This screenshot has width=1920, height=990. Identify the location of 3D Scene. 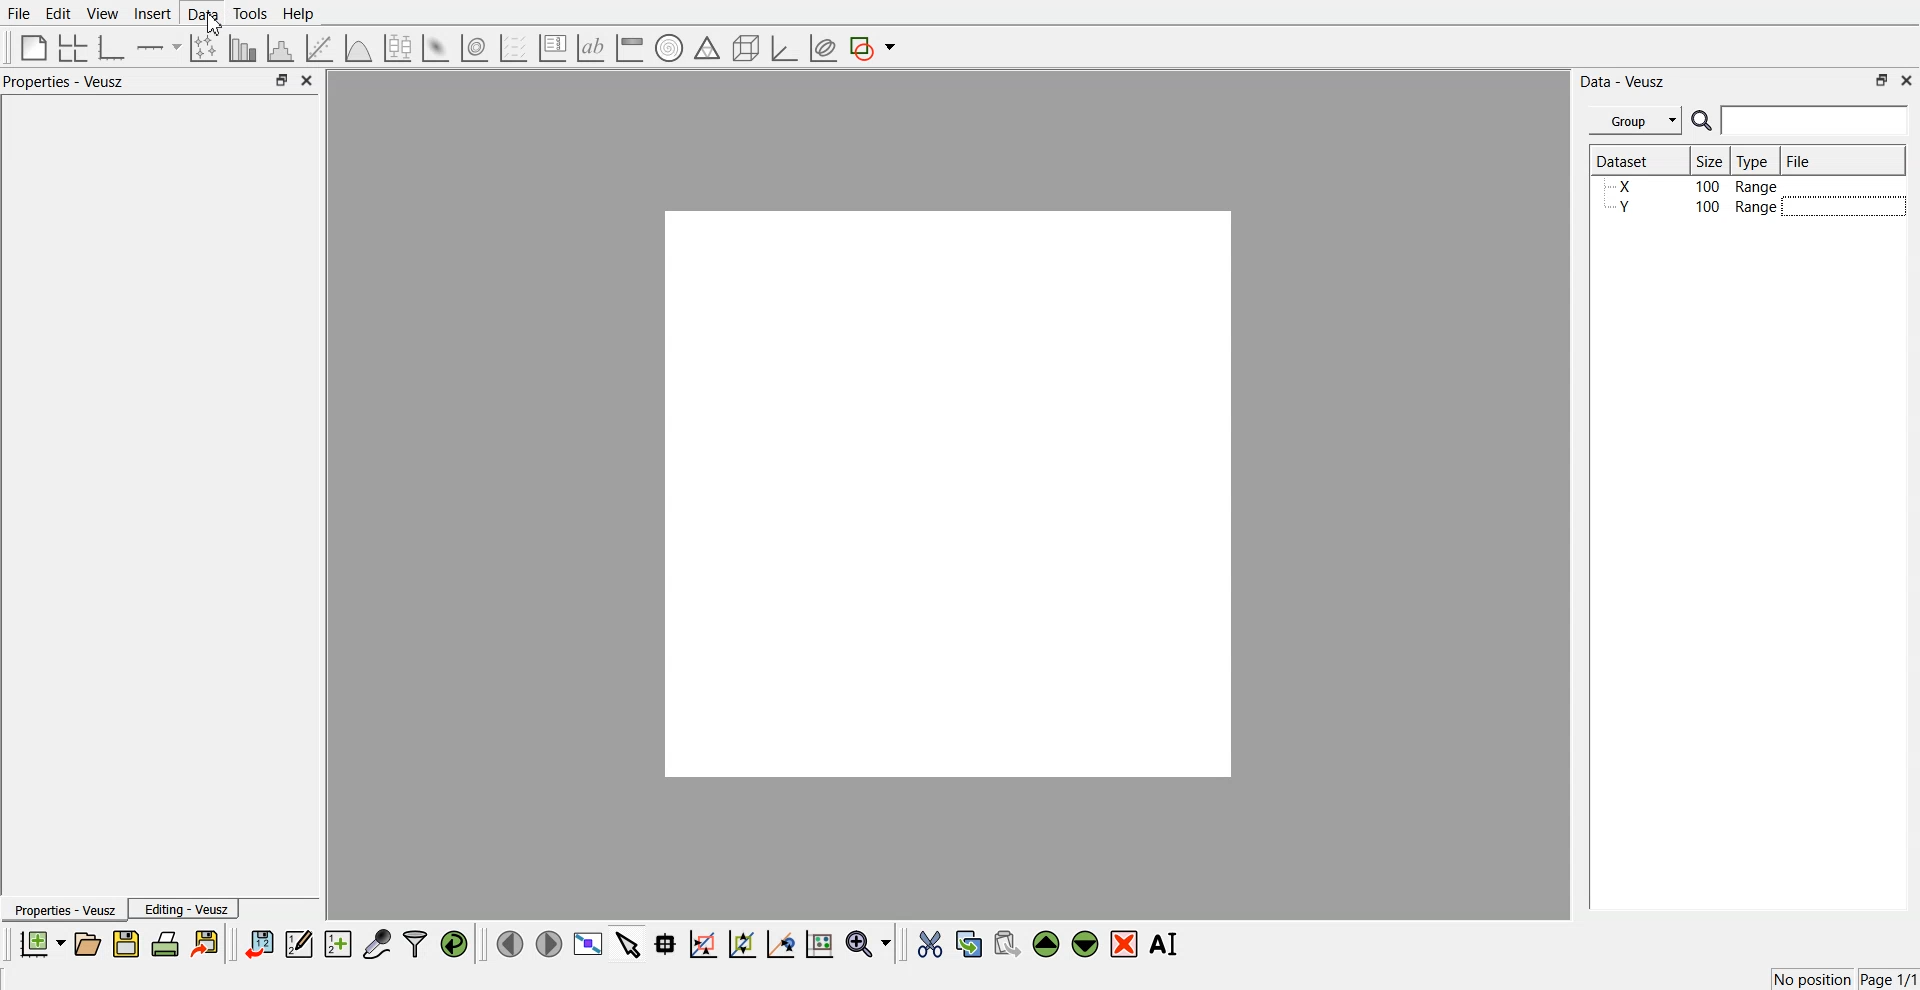
(747, 49).